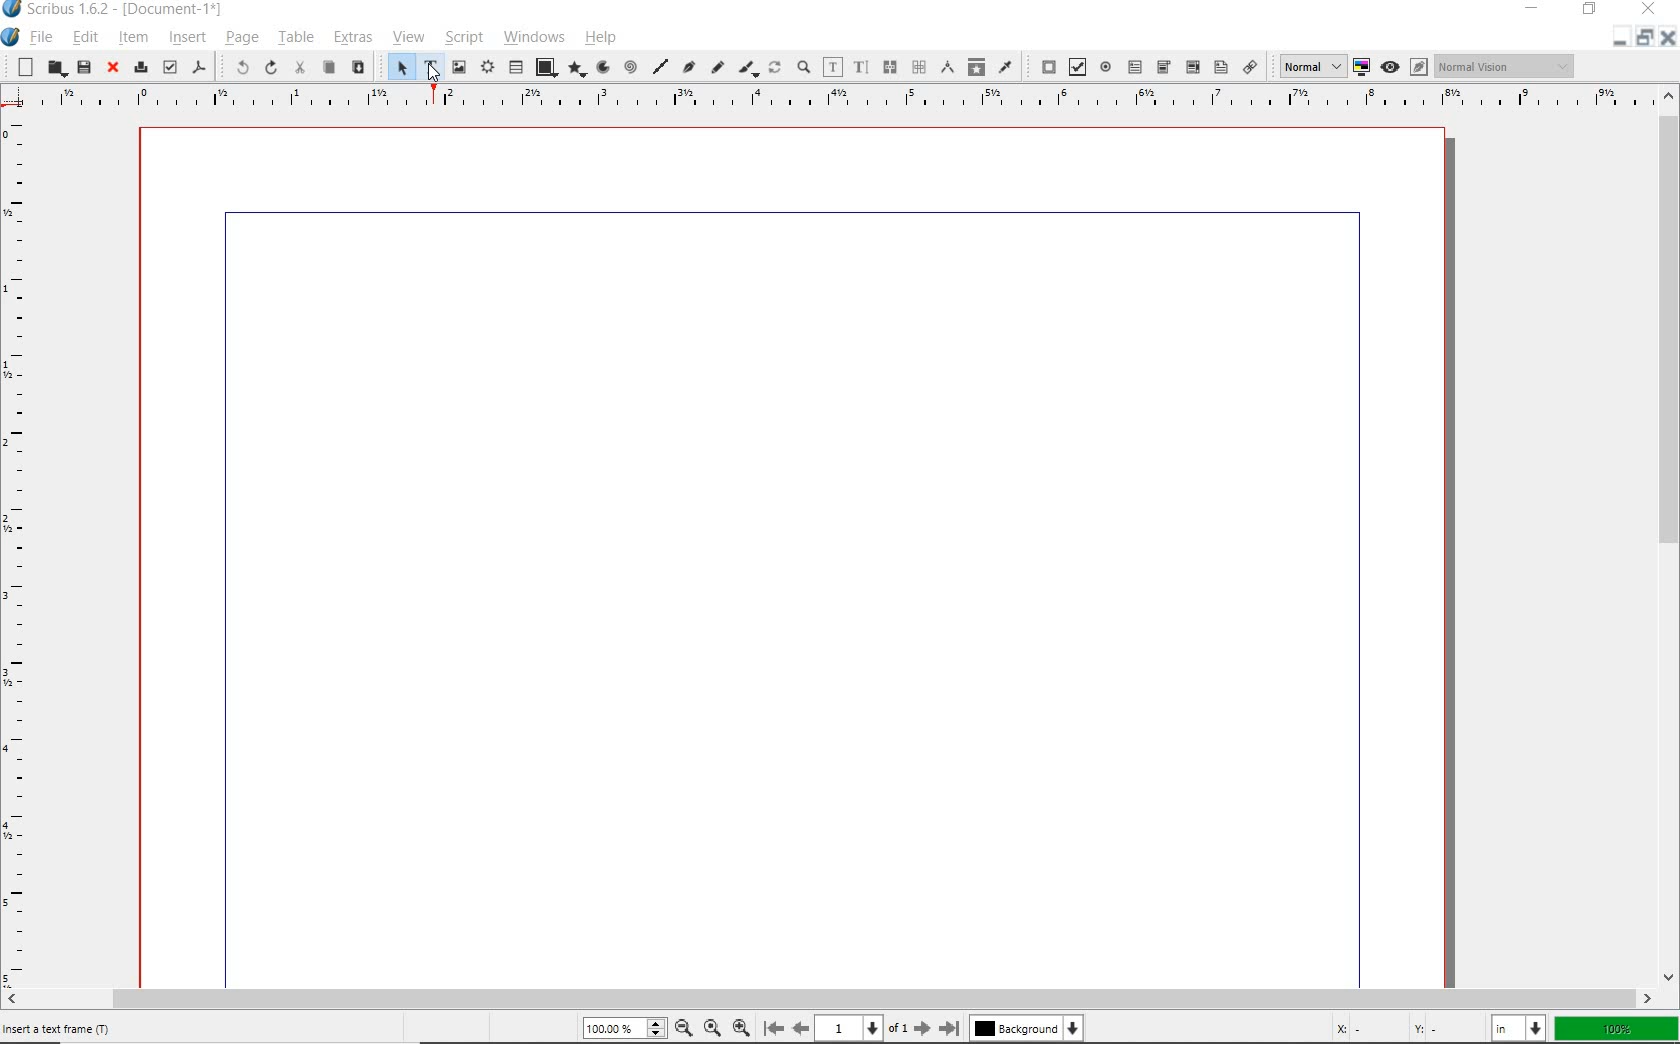 This screenshot has width=1680, height=1044. Describe the element at coordinates (1363, 66) in the screenshot. I see `toggle color` at that location.